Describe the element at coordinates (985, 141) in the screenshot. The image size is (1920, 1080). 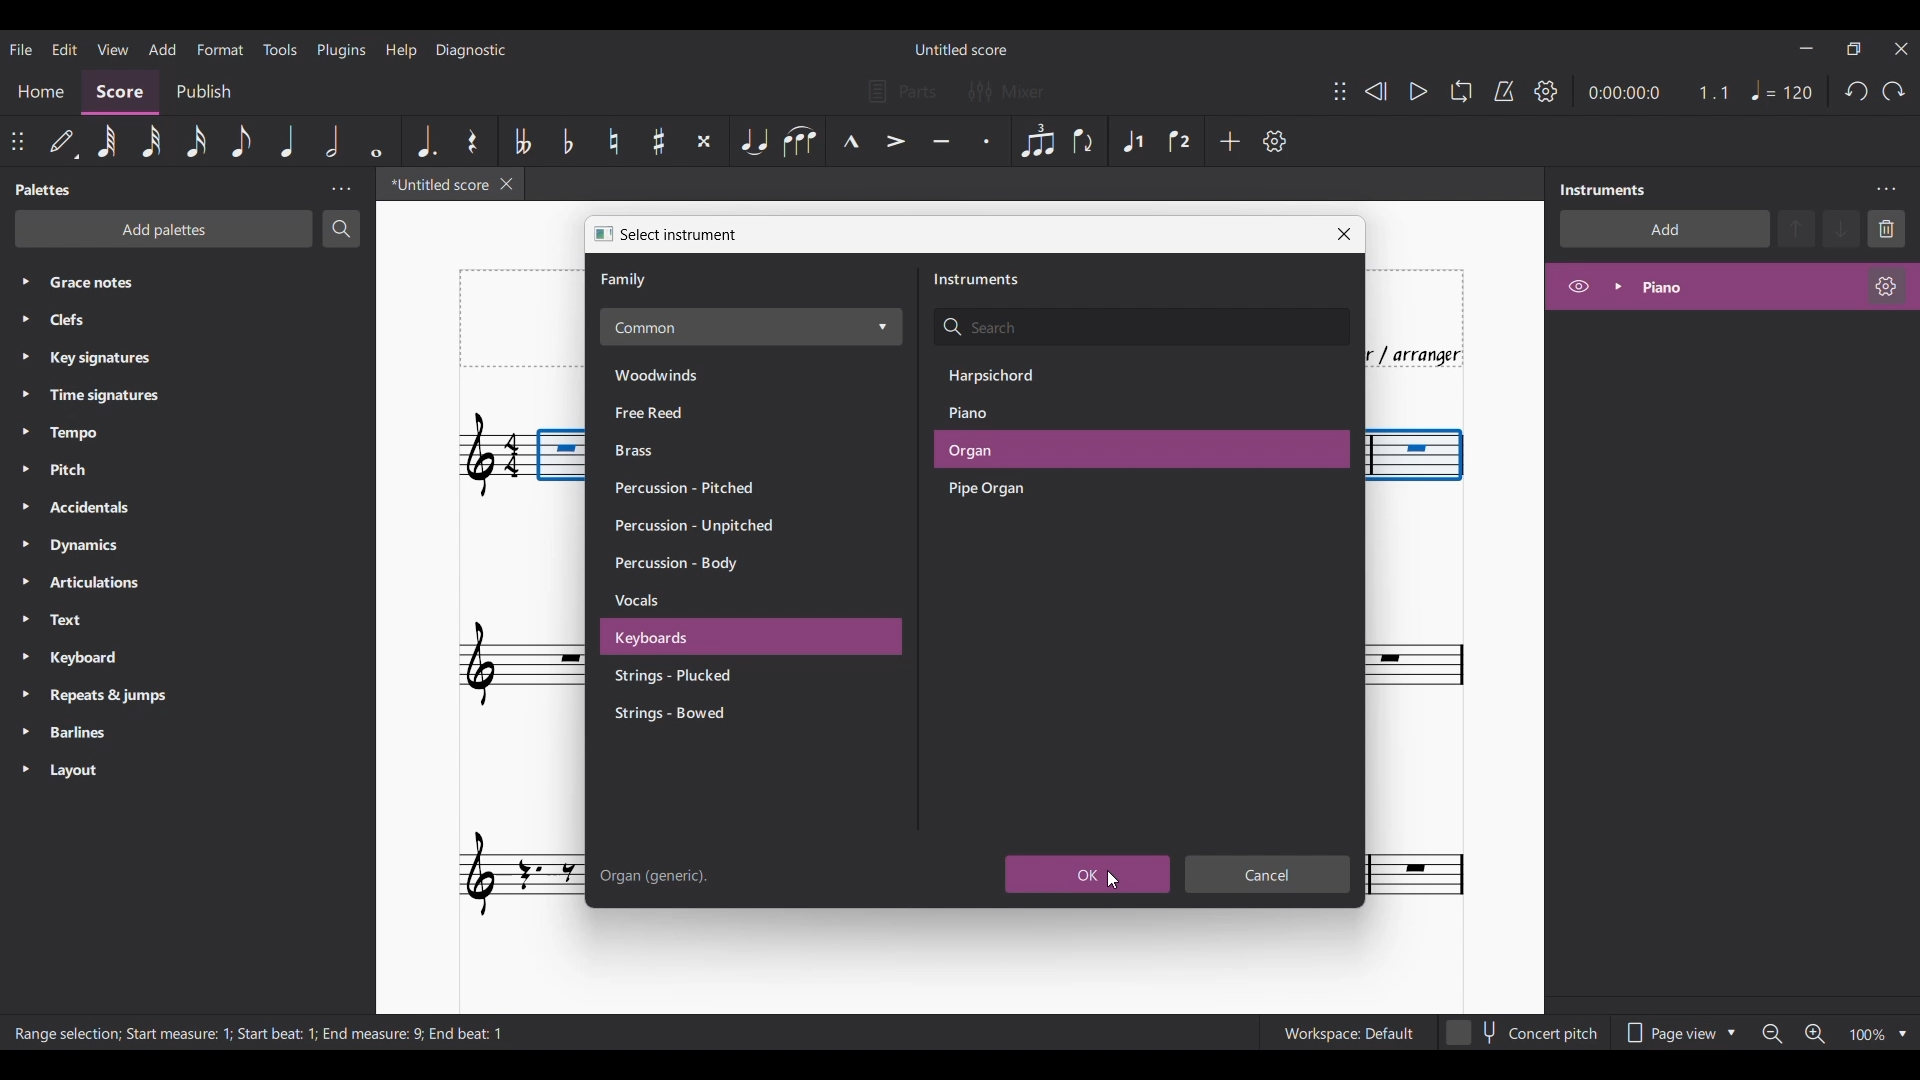
I see `Staccato` at that location.